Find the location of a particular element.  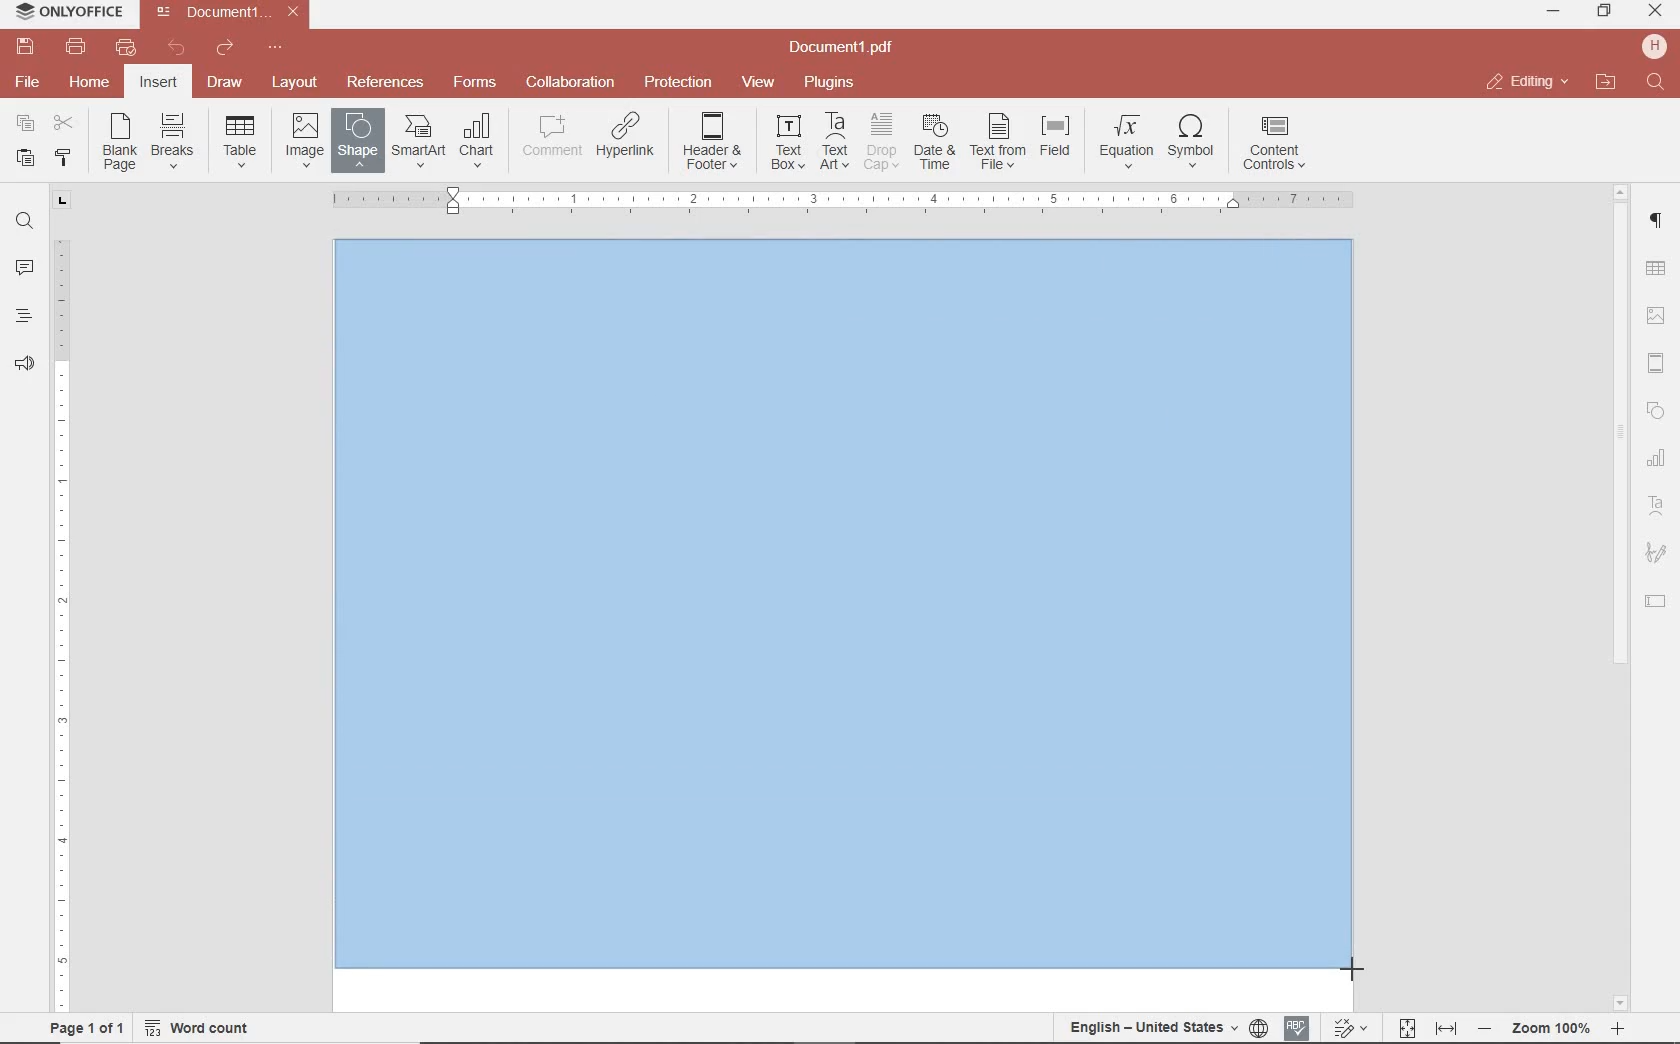

 is located at coordinates (841, 200).